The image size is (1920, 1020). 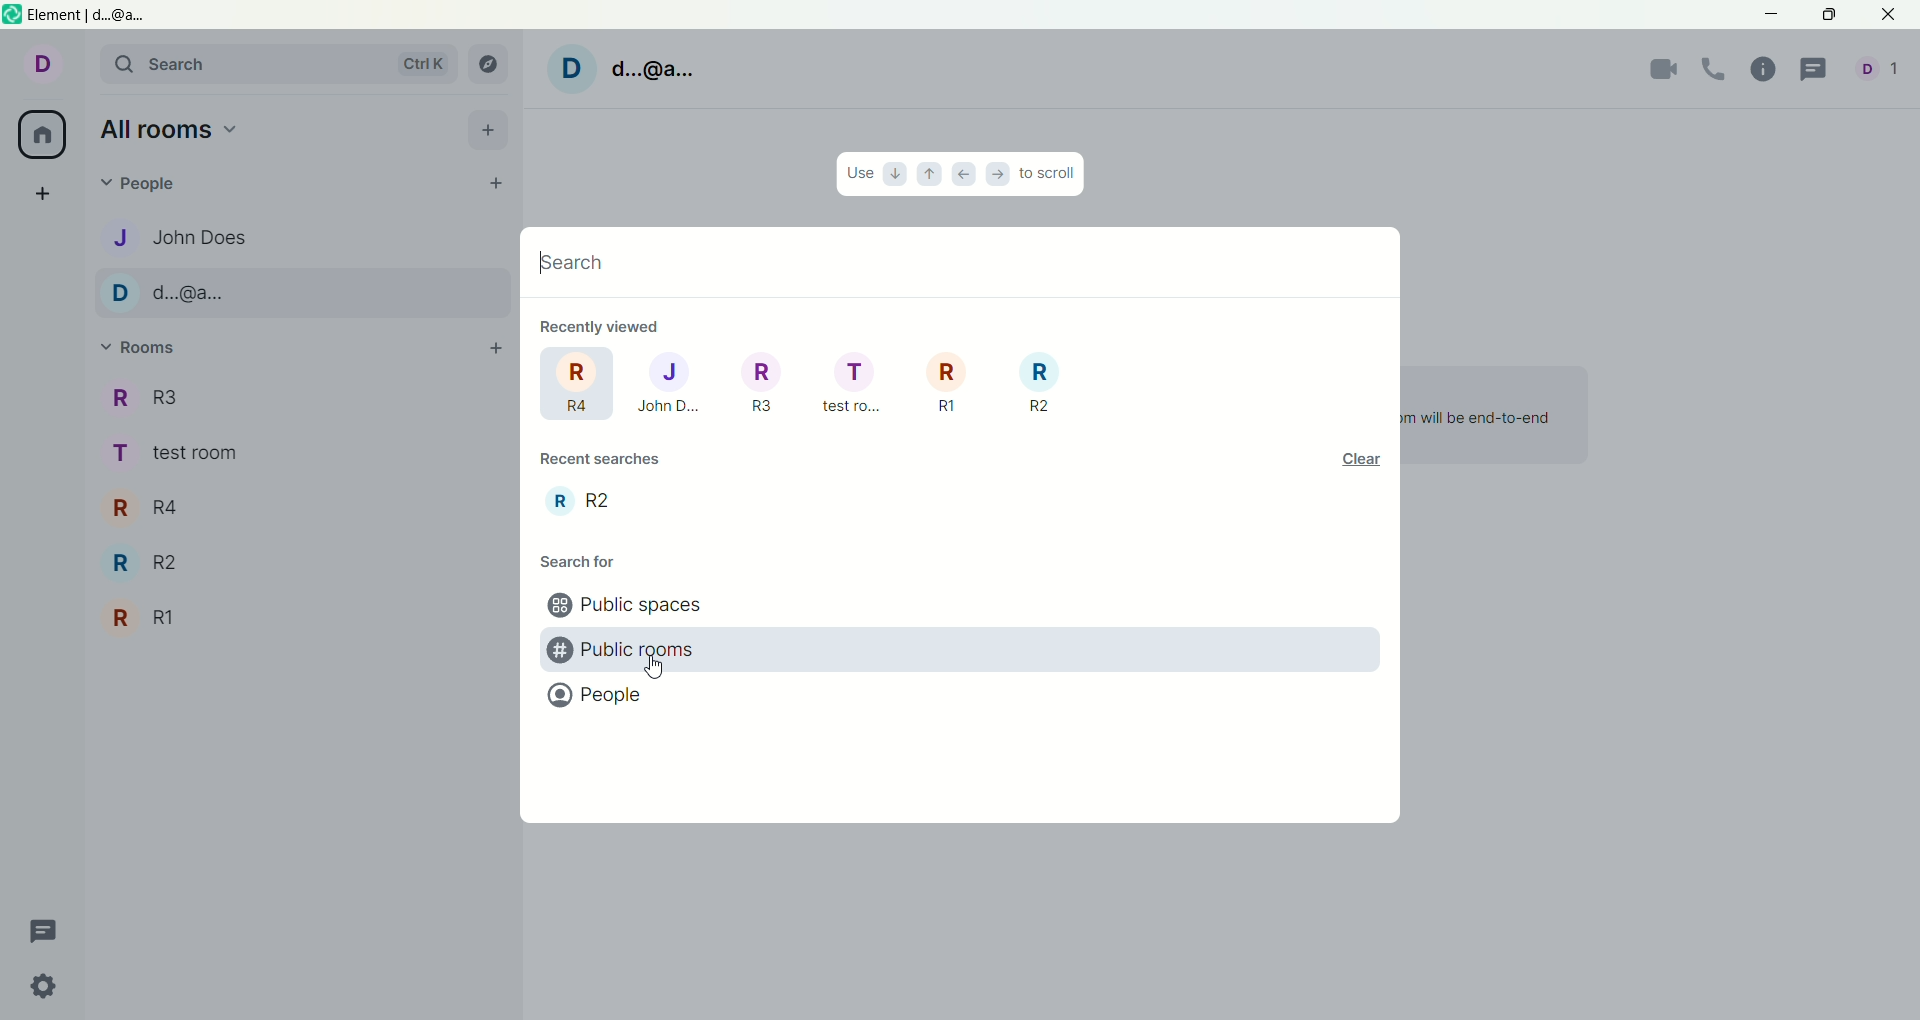 What do you see at coordinates (278, 64) in the screenshot?
I see `search` at bounding box center [278, 64].